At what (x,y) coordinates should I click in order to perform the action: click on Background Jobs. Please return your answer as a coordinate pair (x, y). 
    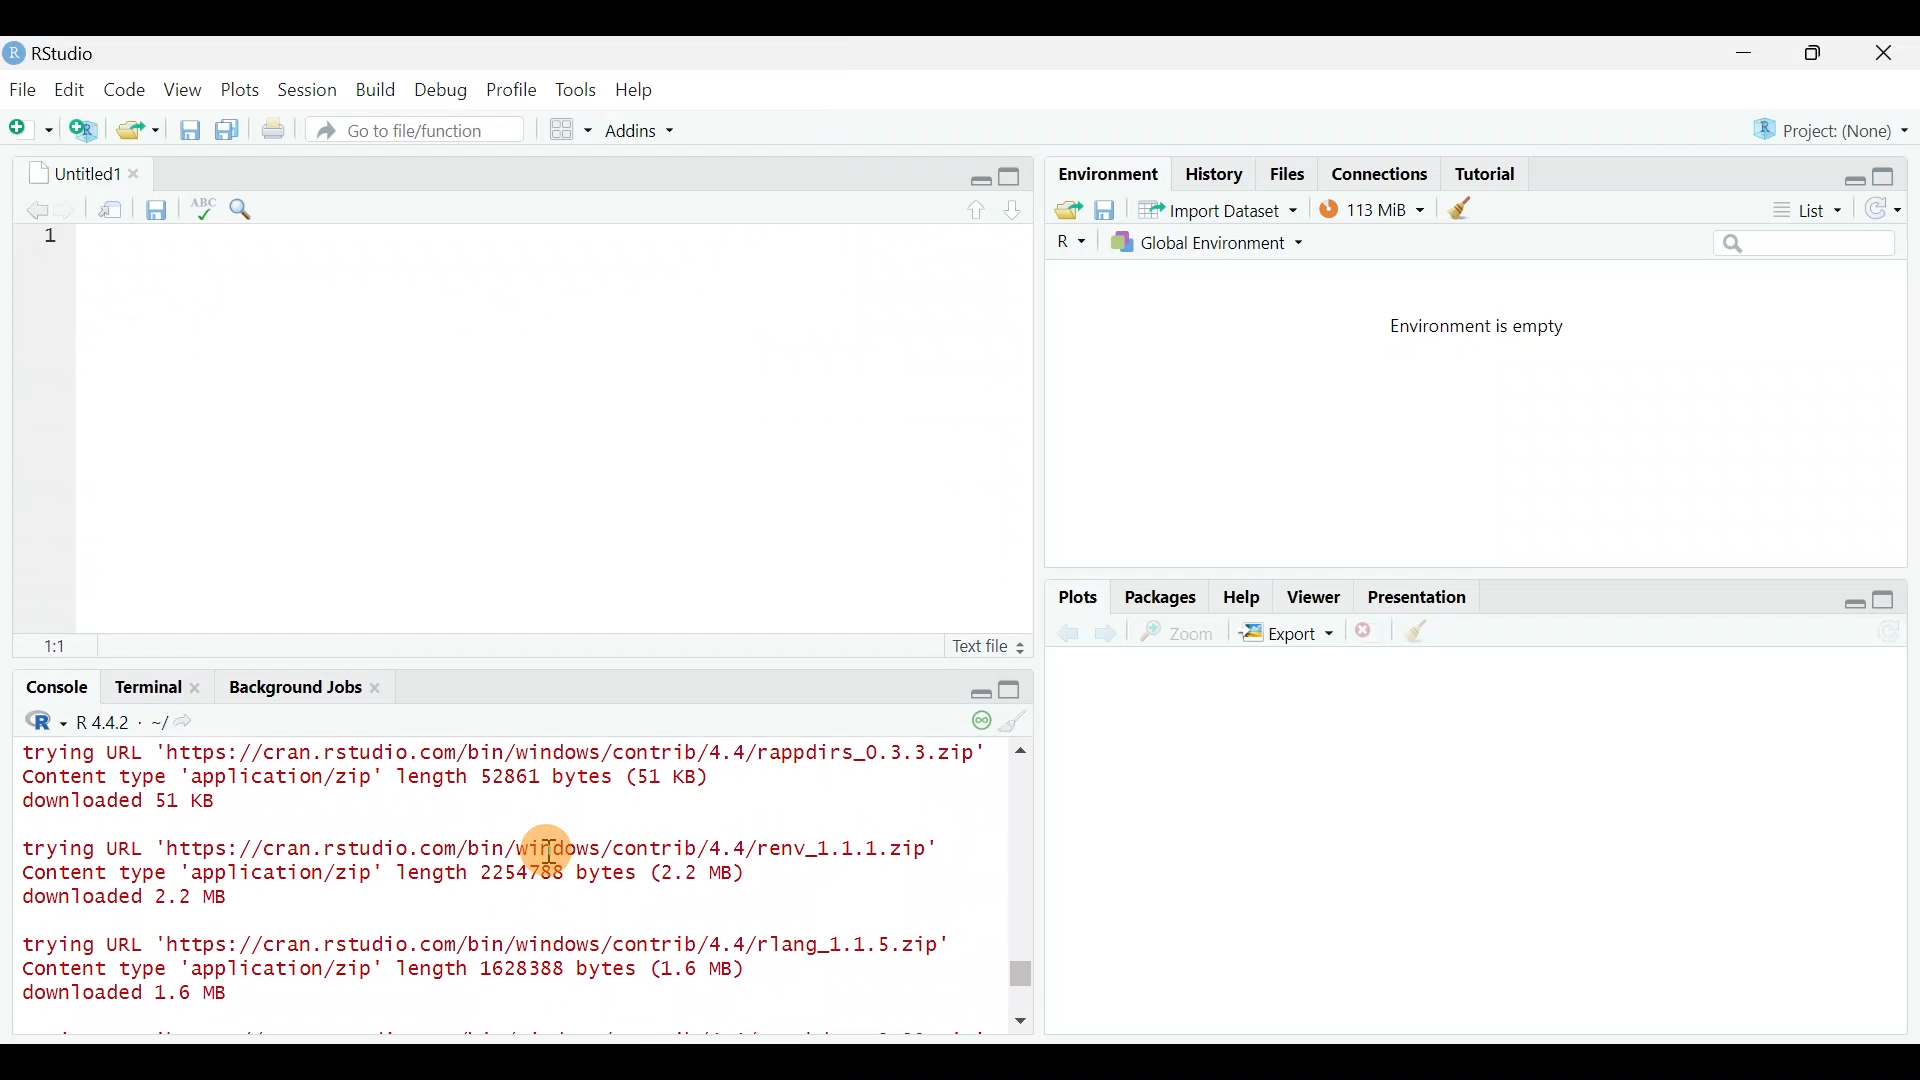
    Looking at the image, I should click on (296, 690).